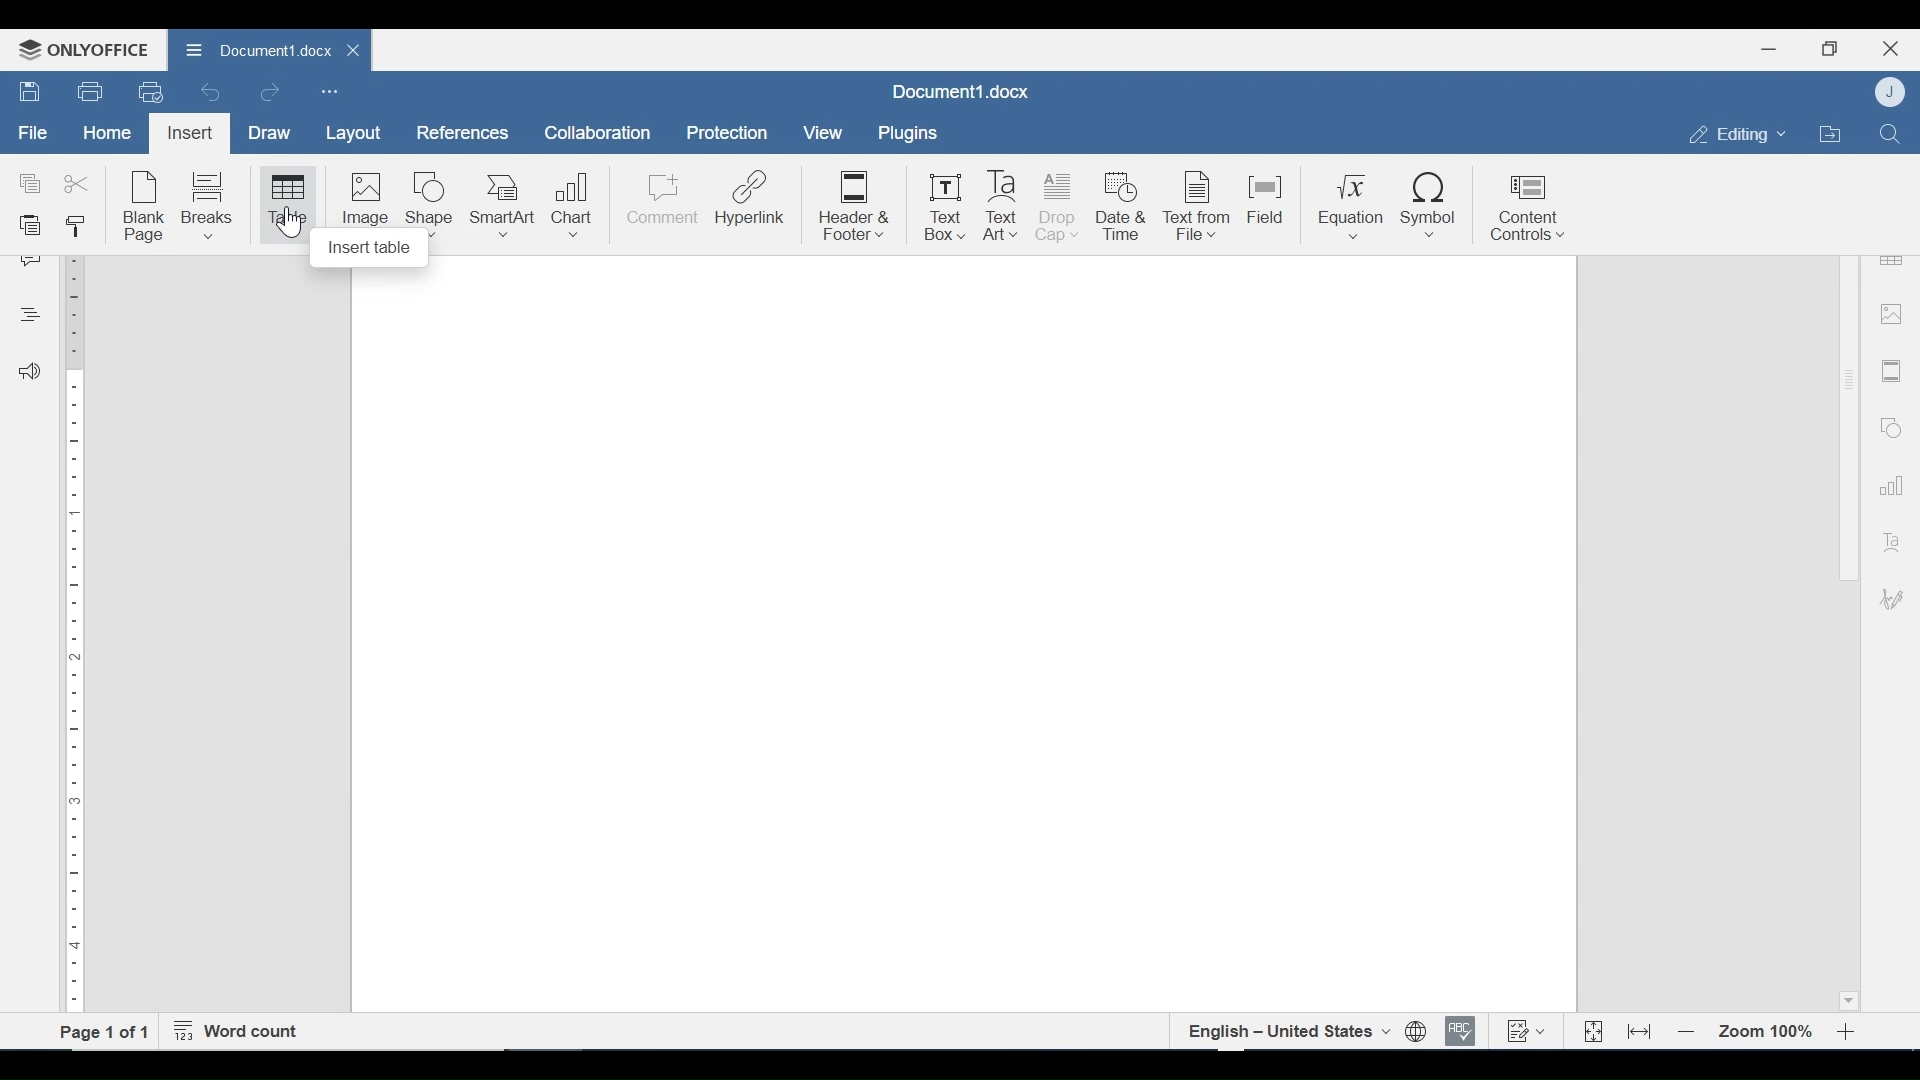  Describe the element at coordinates (574, 206) in the screenshot. I see `Chart` at that location.